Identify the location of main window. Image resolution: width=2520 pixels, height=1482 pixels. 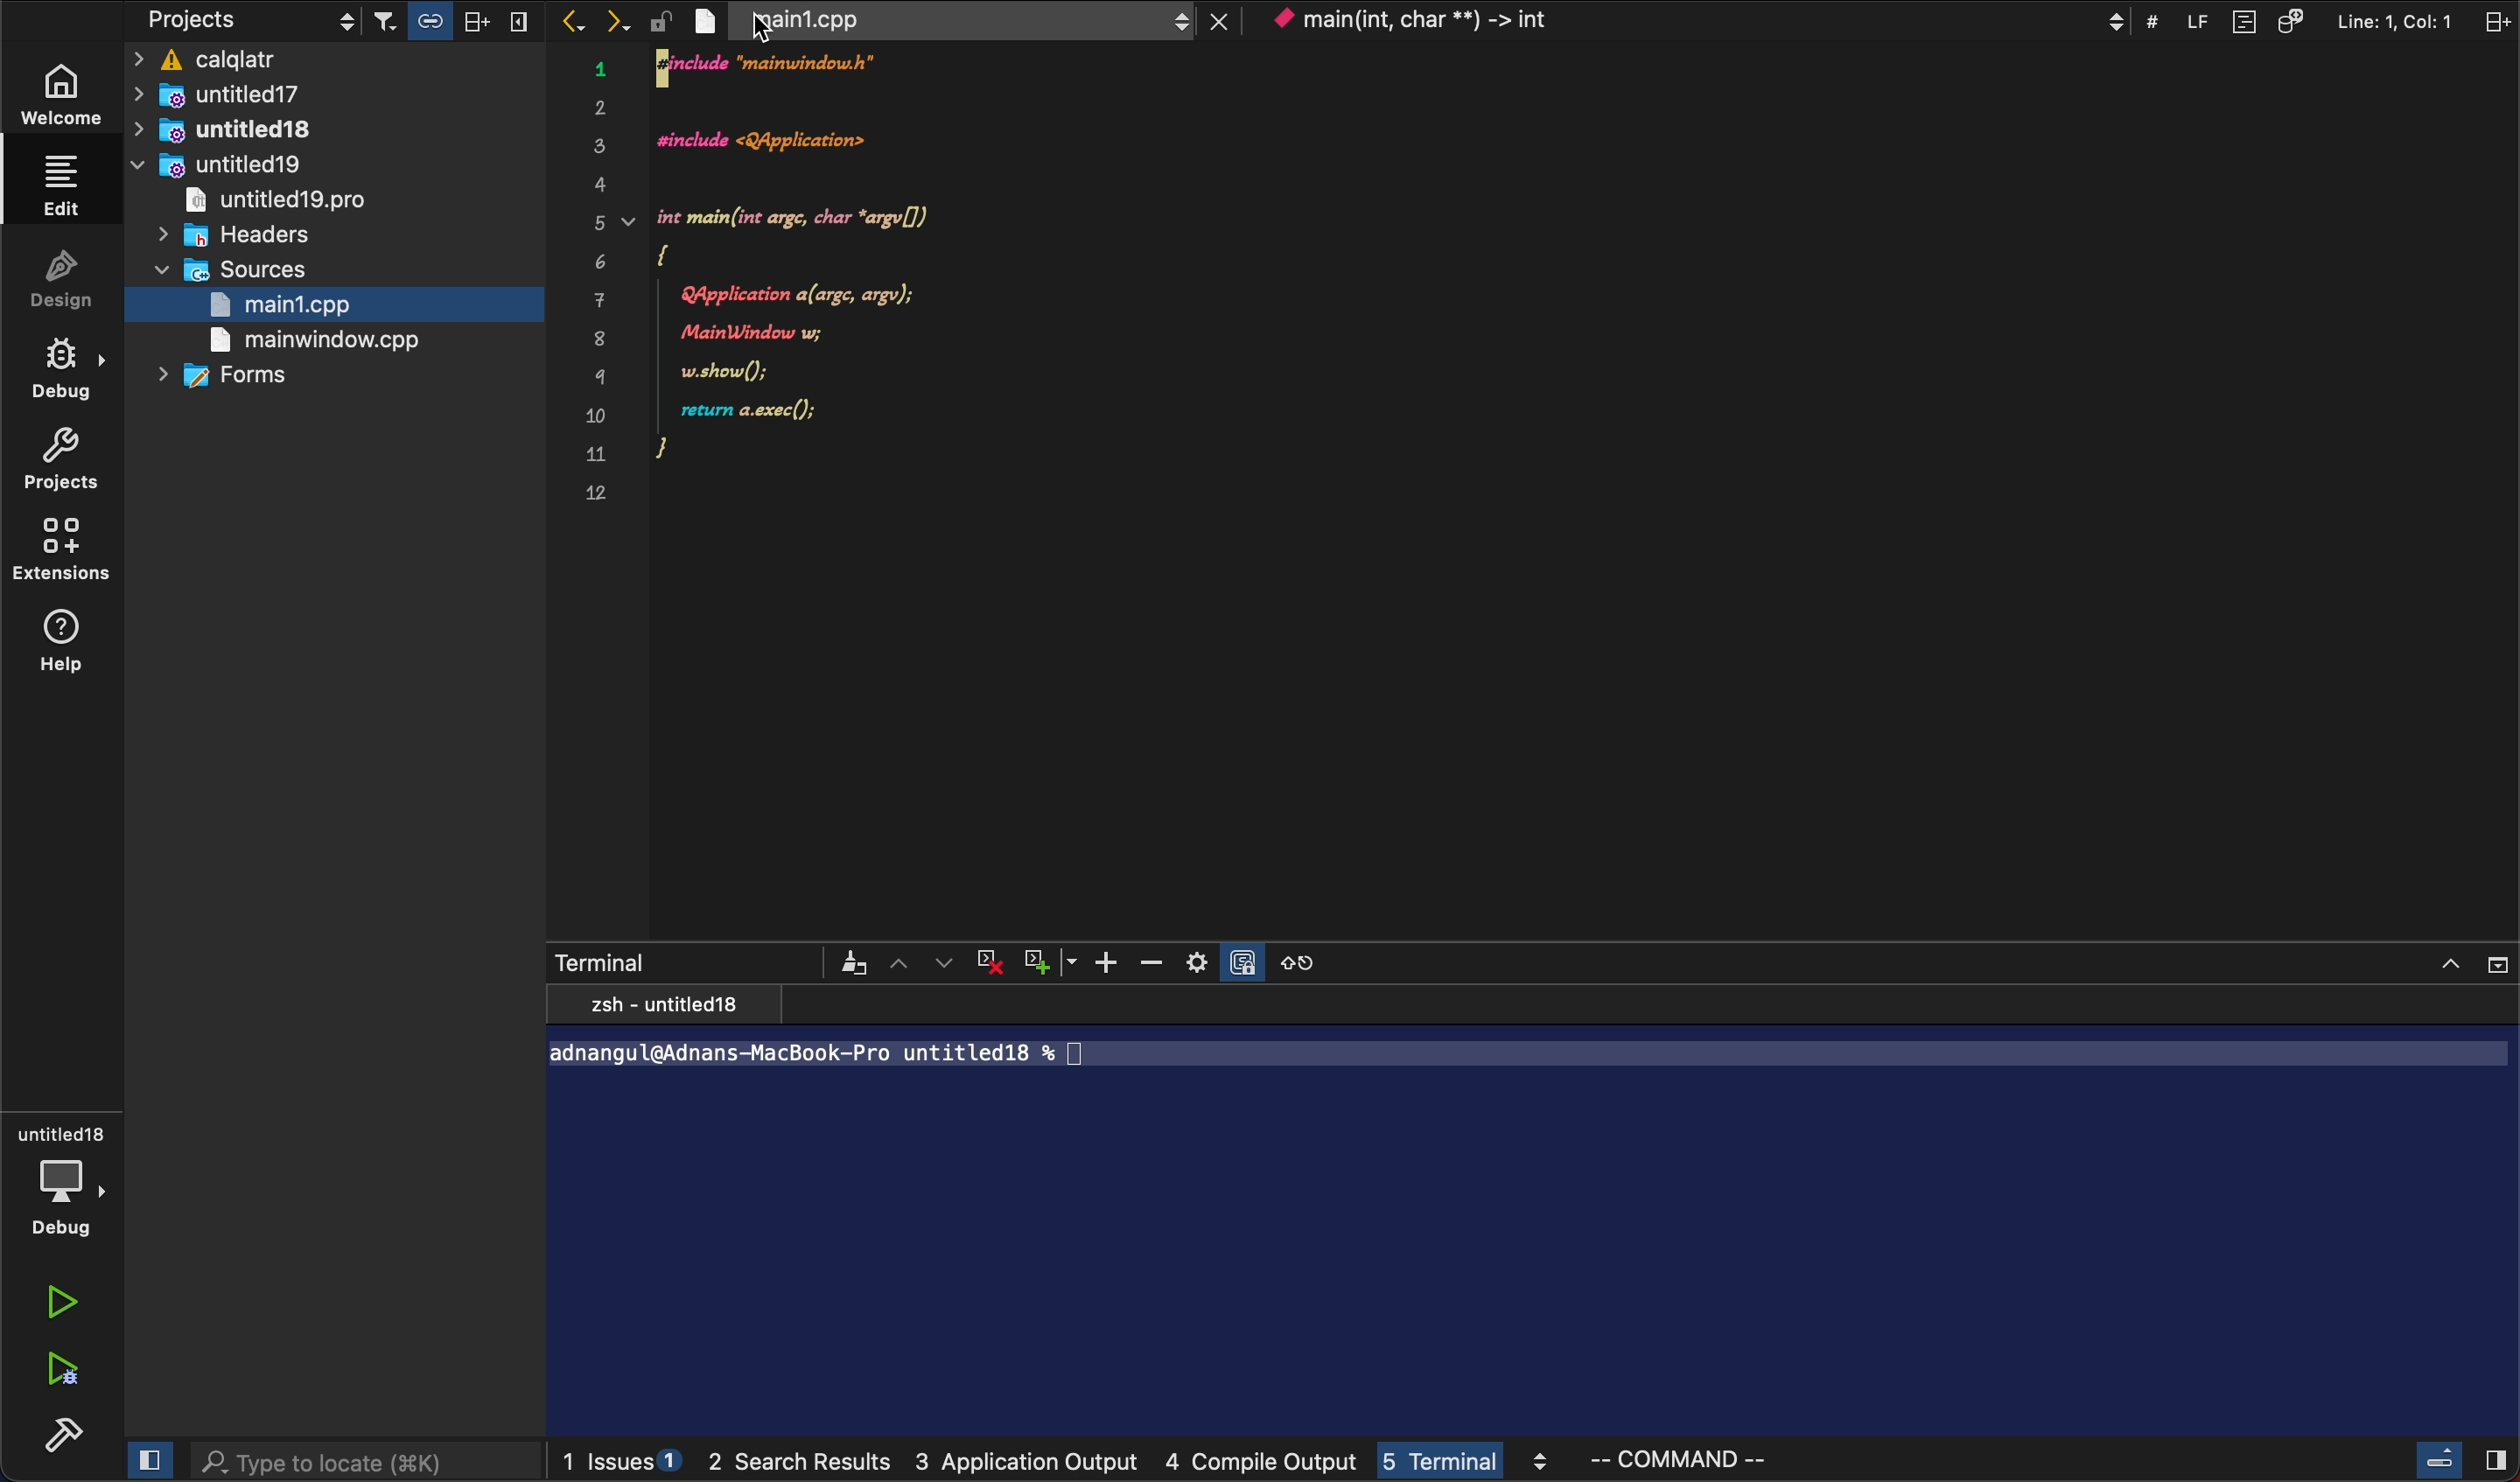
(319, 342).